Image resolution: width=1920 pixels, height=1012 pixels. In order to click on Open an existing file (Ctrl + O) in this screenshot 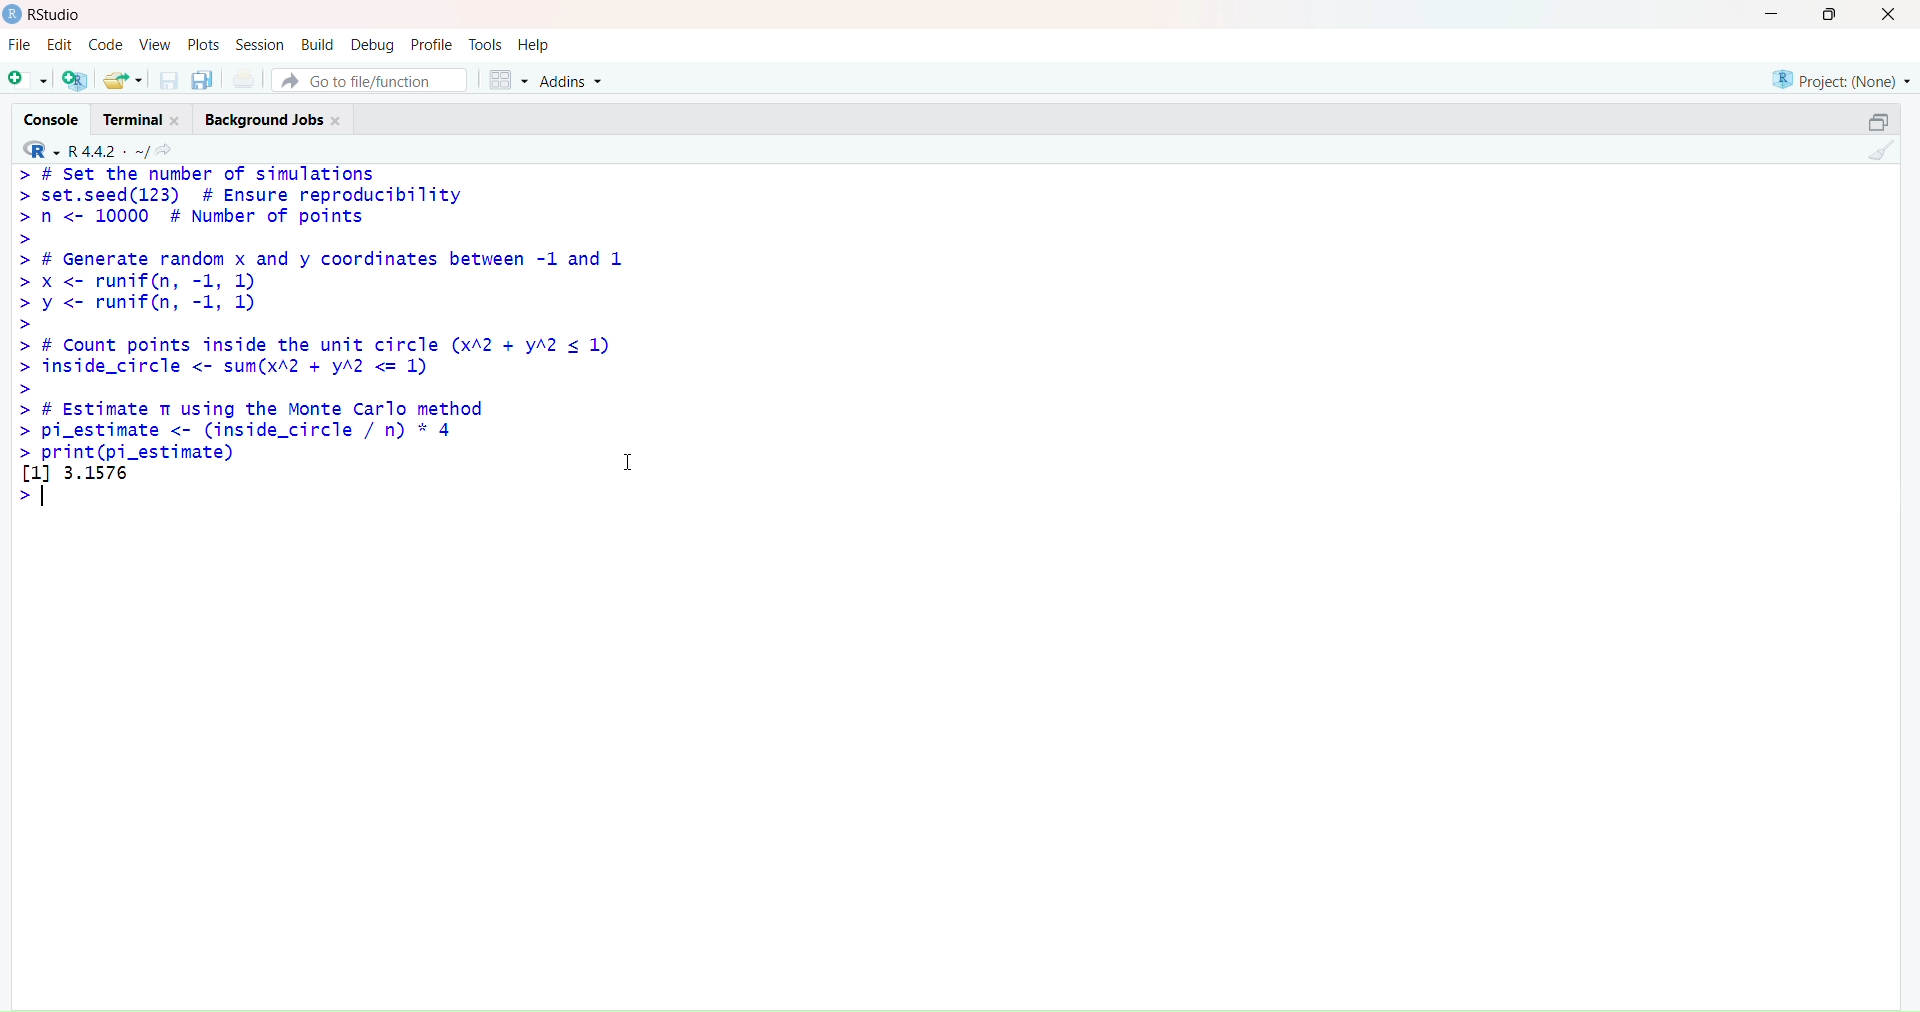, I will do `click(124, 77)`.